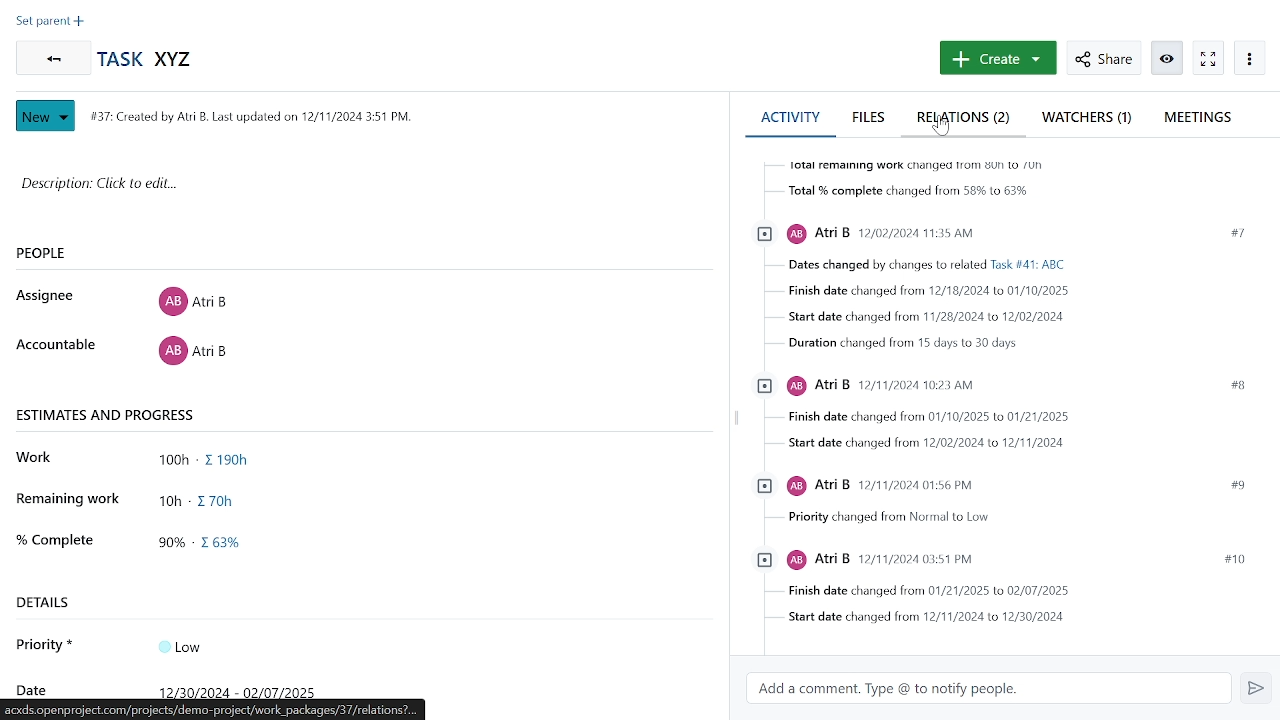  What do you see at coordinates (1203, 117) in the screenshot?
I see `meetings` at bounding box center [1203, 117].